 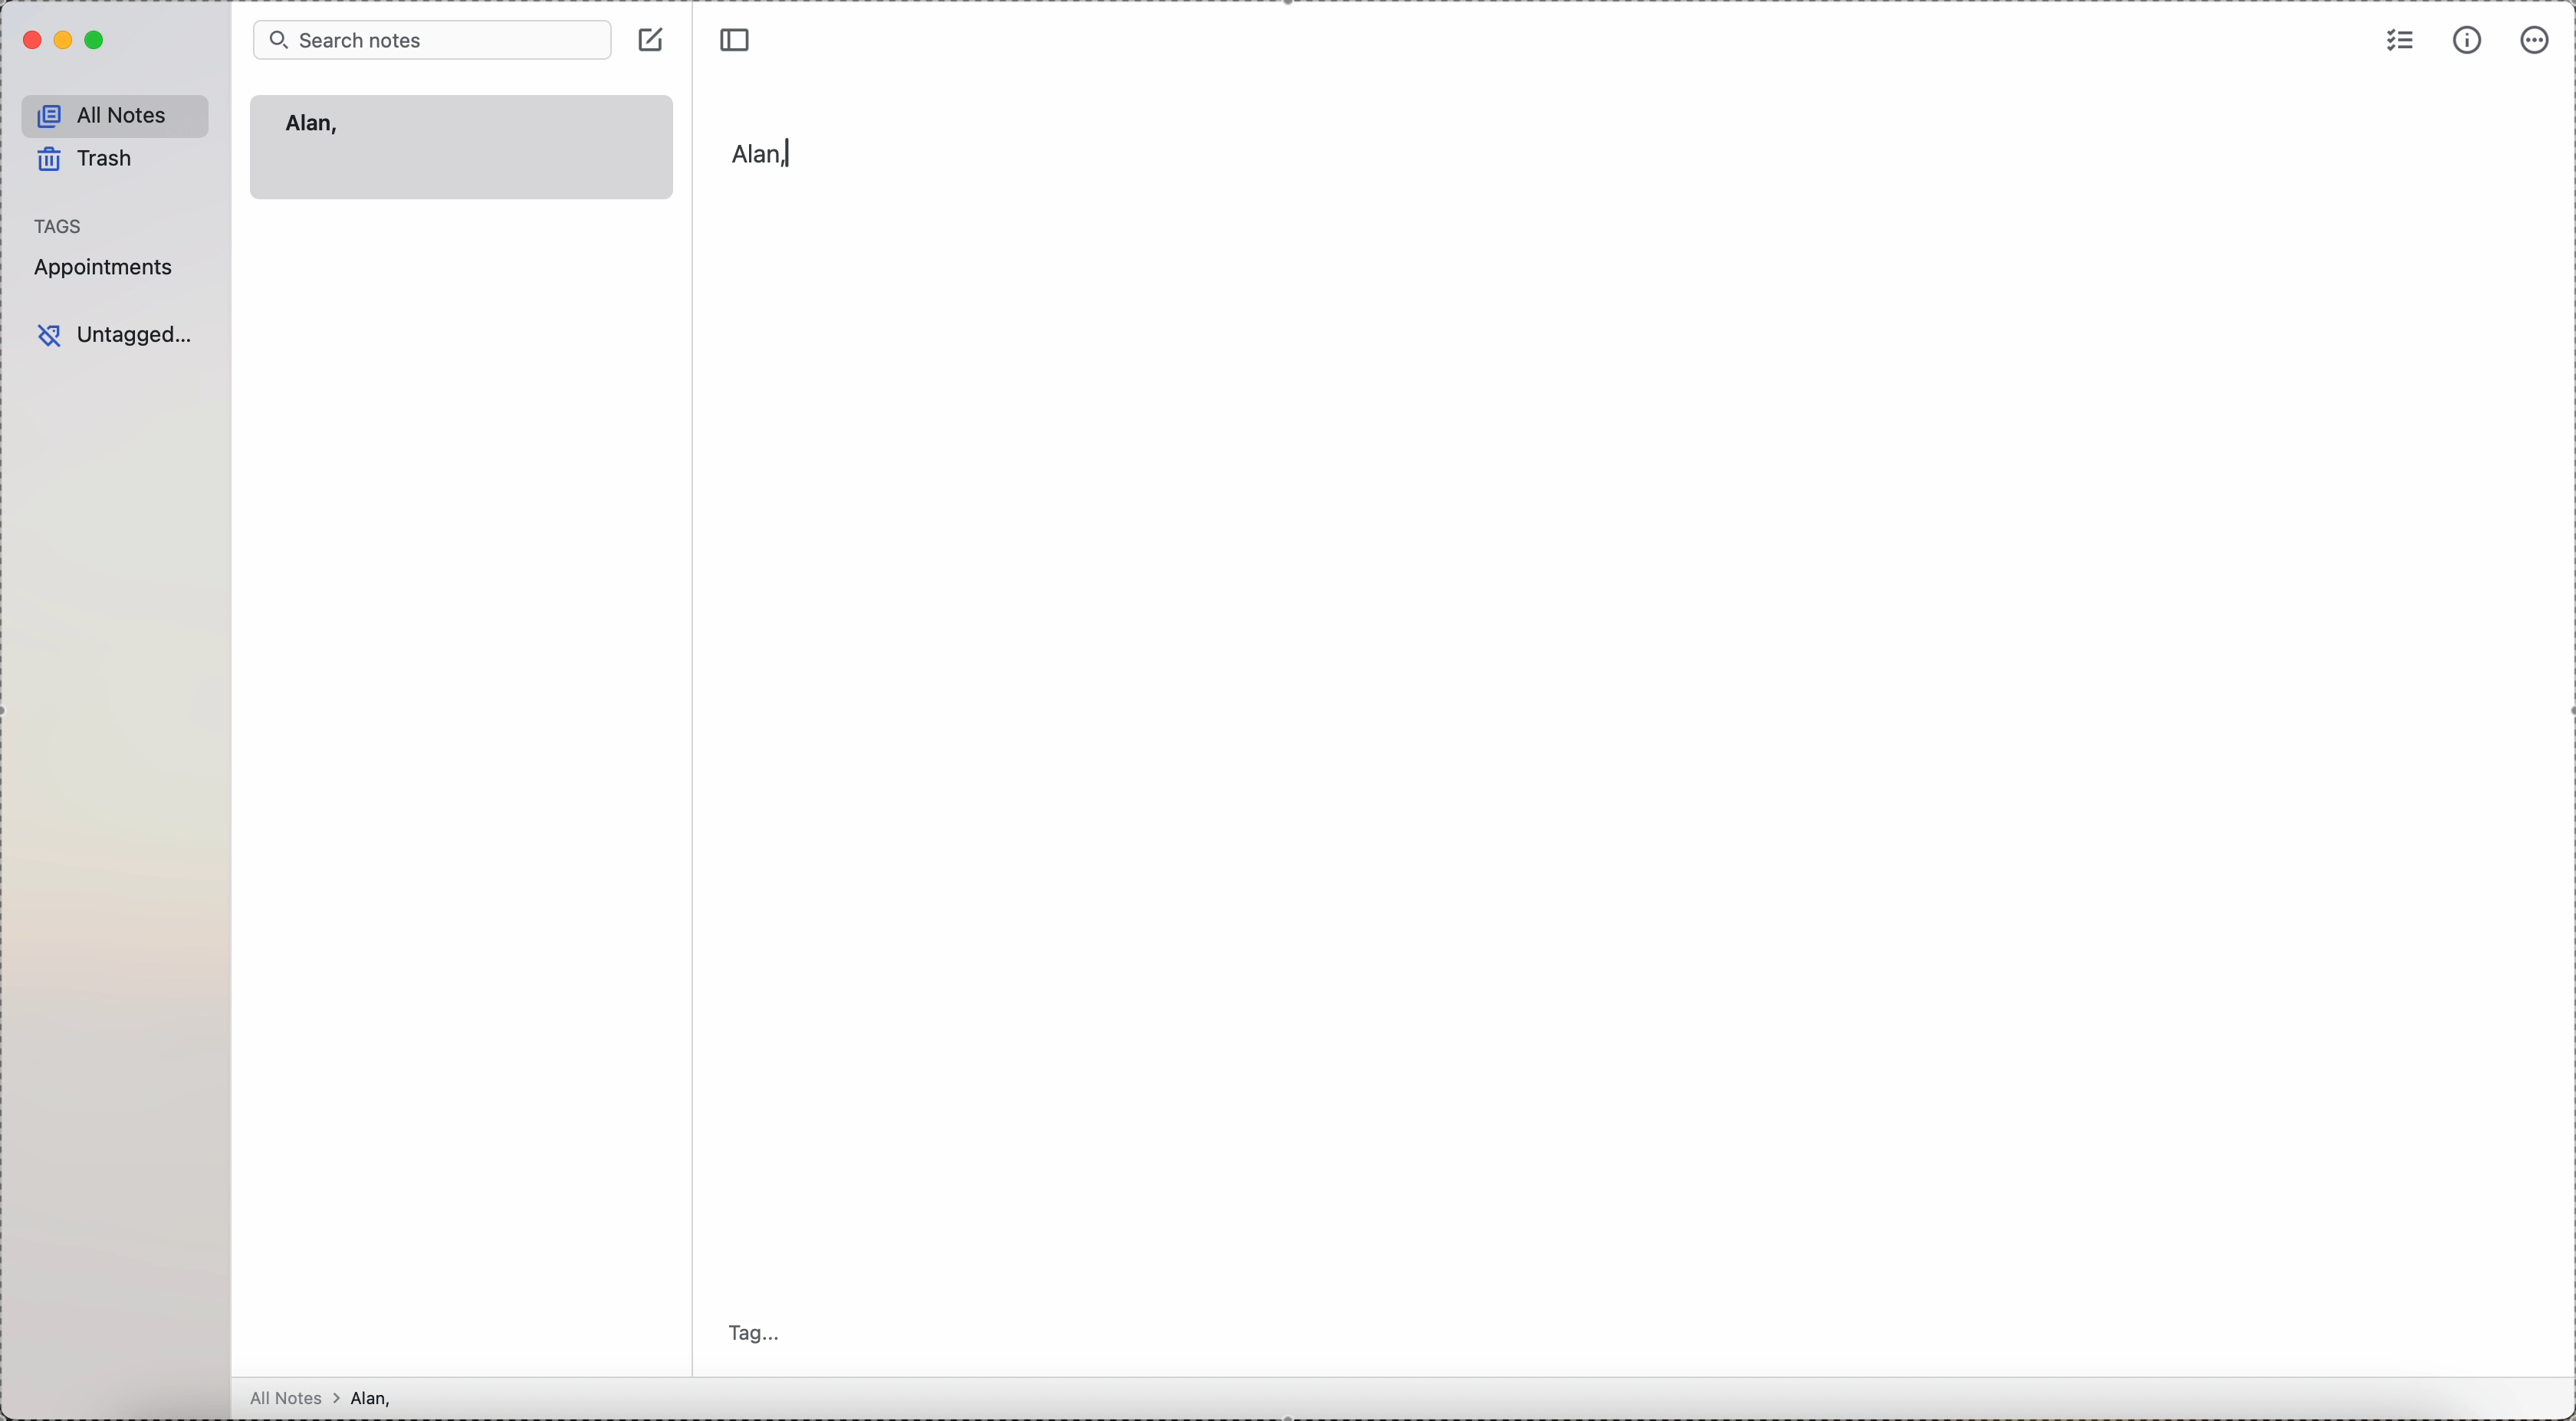 I want to click on minimize Simplenote, so click(x=66, y=40).